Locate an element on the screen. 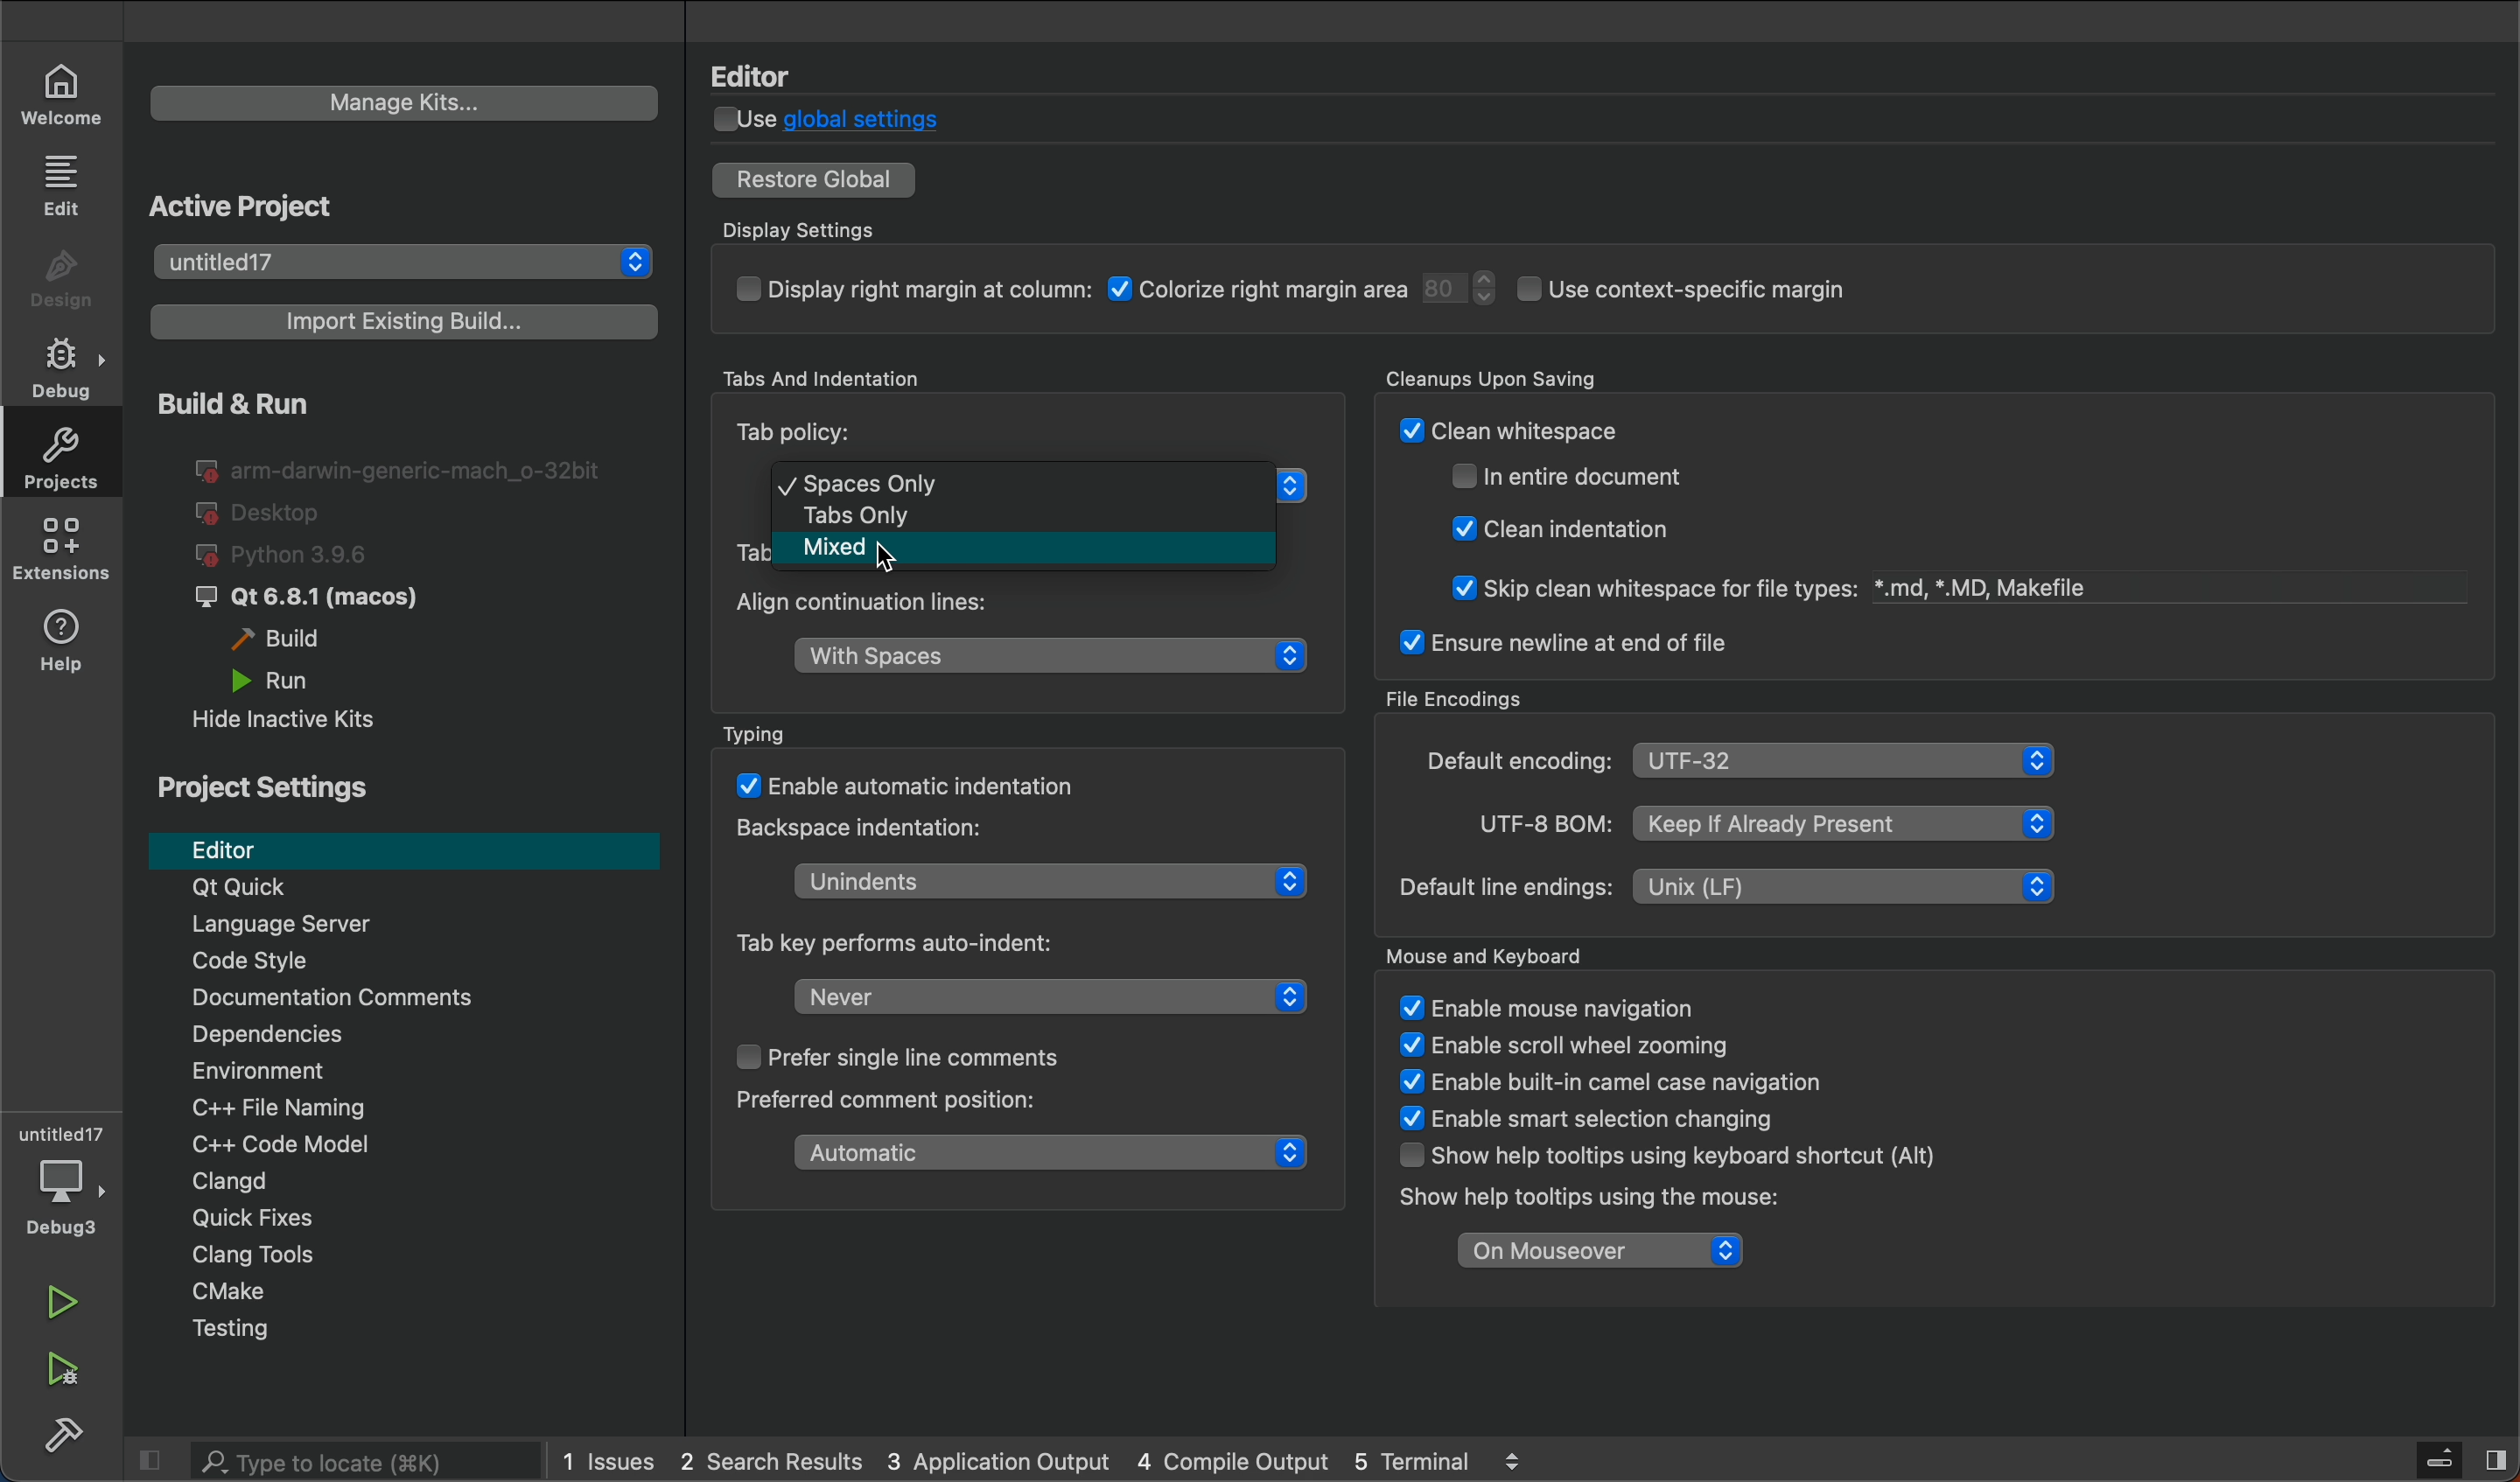 Image resolution: width=2520 pixels, height=1482 pixels. build is located at coordinates (68, 1442).